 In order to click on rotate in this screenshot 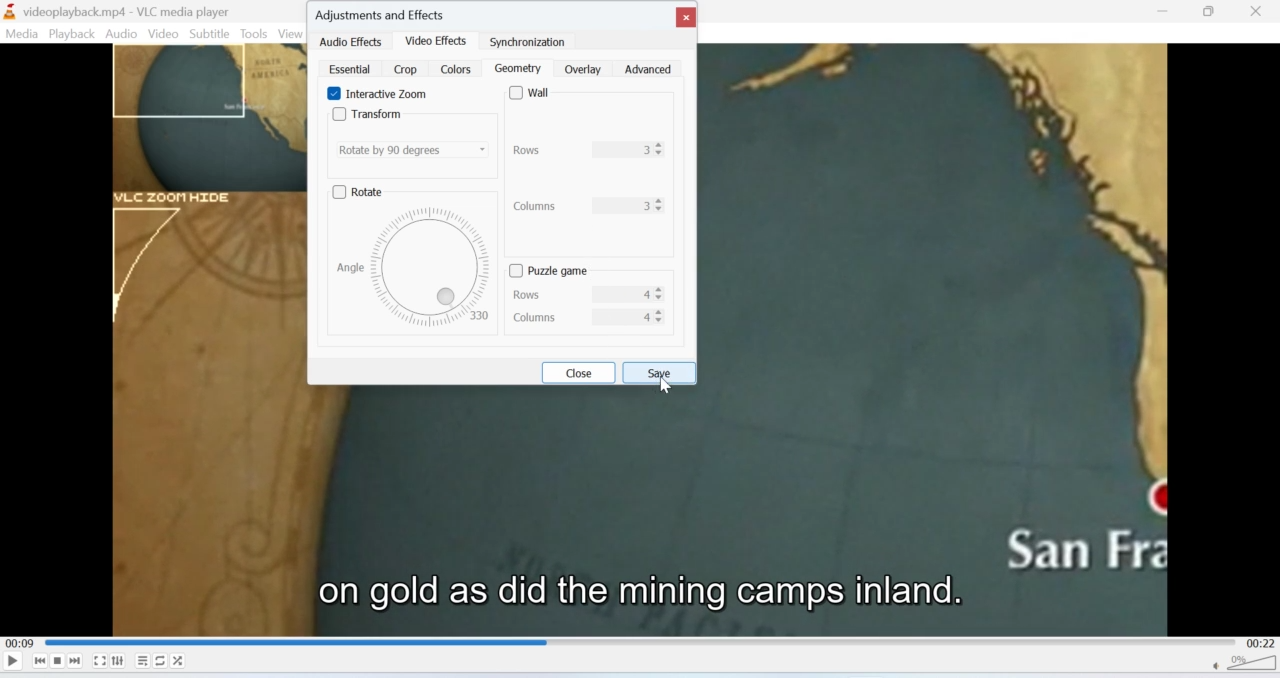, I will do `click(363, 189)`.